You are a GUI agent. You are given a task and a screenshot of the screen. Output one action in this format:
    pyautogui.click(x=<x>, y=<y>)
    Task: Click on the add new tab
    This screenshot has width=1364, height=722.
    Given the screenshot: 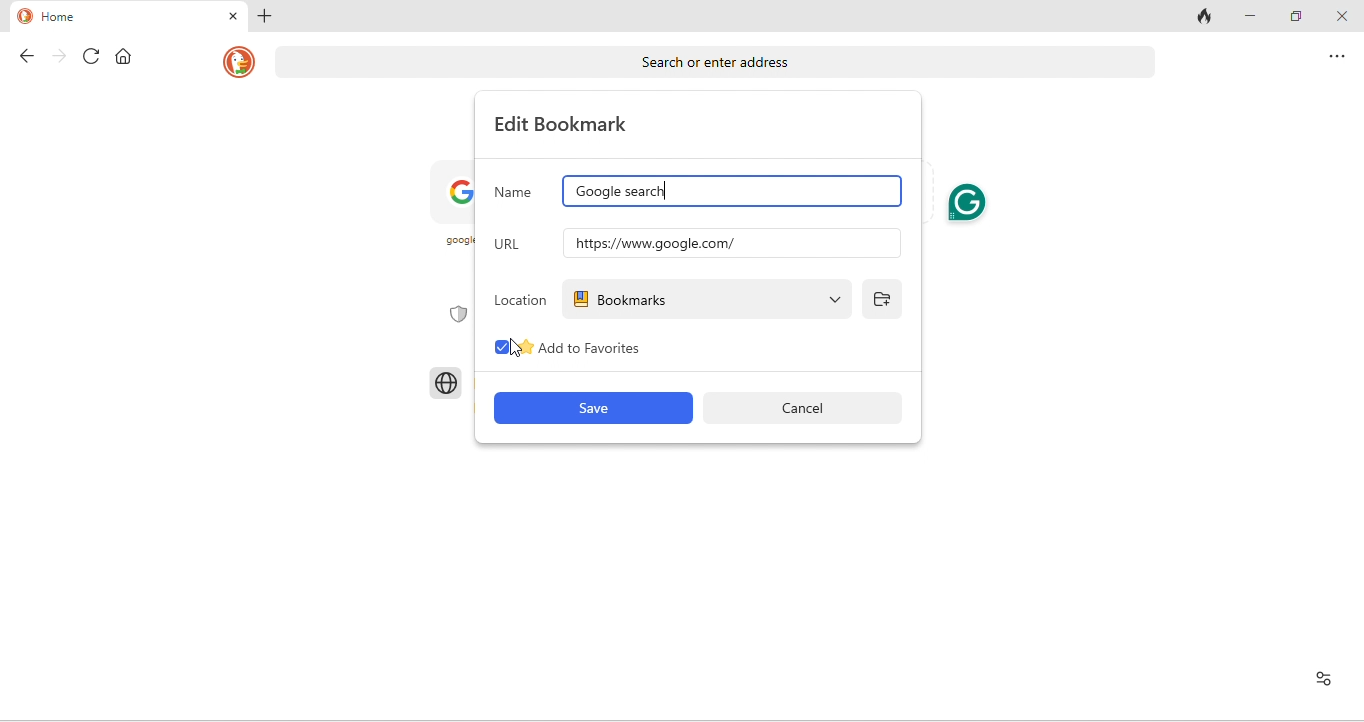 What is the action you would take?
    pyautogui.click(x=268, y=17)
    